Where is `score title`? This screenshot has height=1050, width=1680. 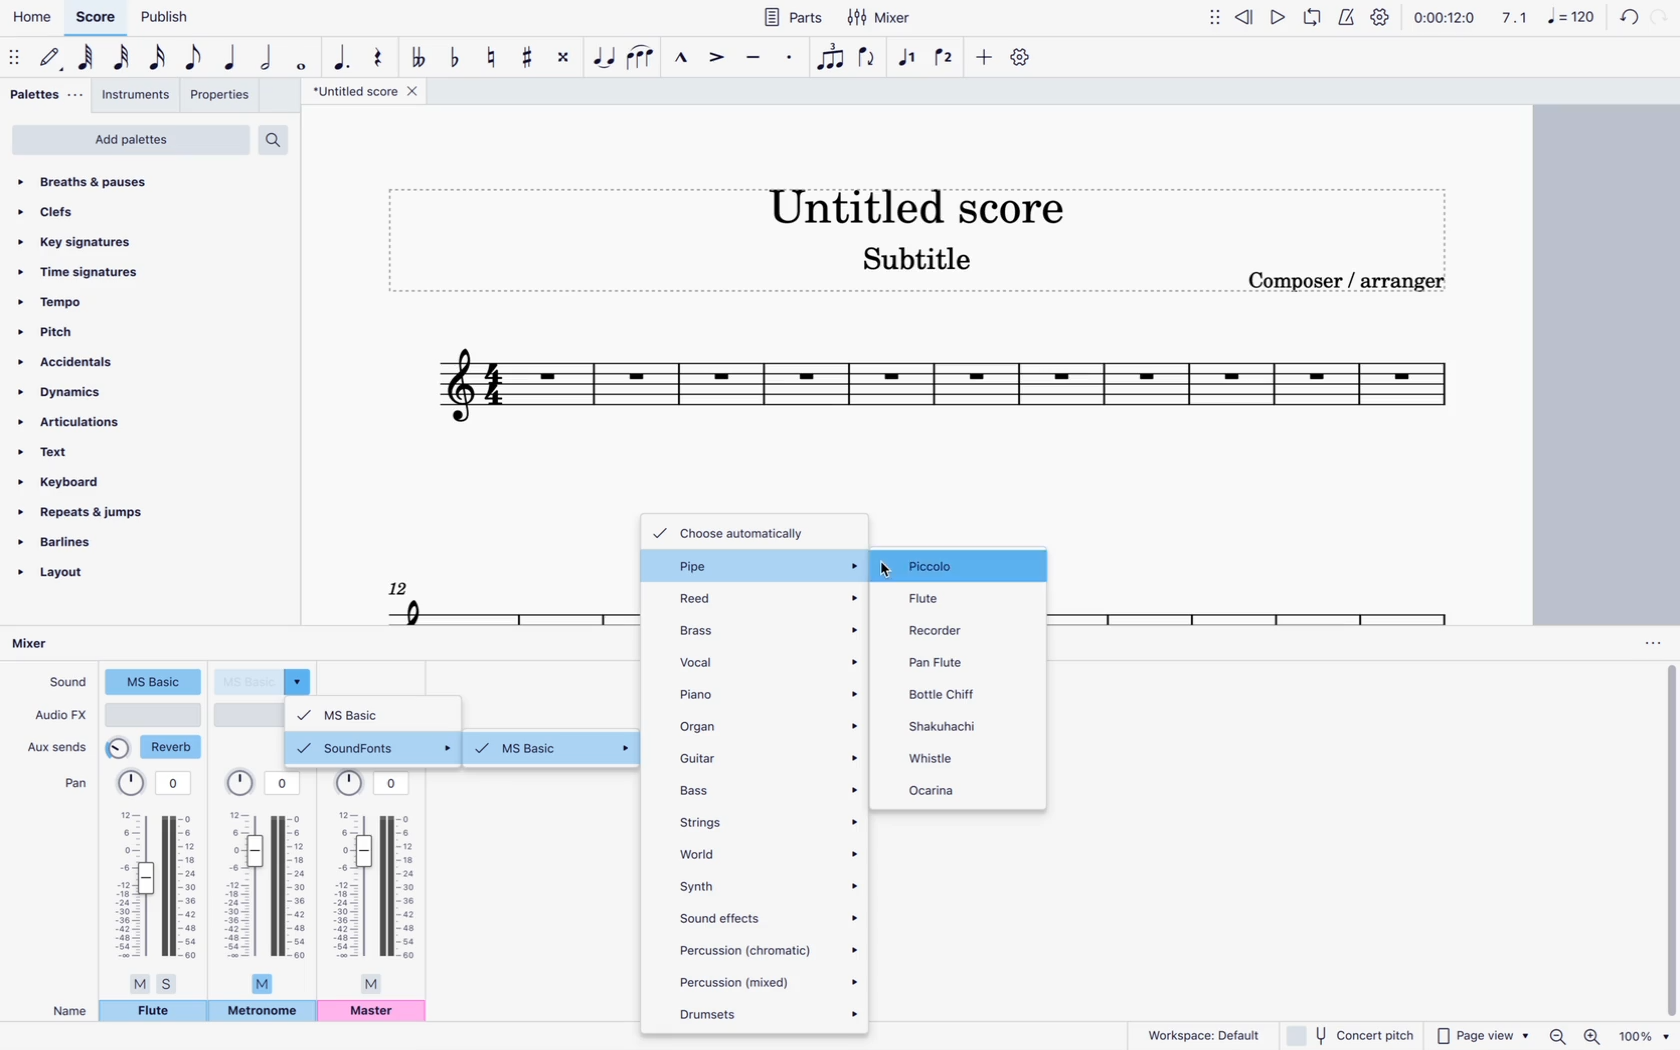
score title is located at coordinates (917, 200).